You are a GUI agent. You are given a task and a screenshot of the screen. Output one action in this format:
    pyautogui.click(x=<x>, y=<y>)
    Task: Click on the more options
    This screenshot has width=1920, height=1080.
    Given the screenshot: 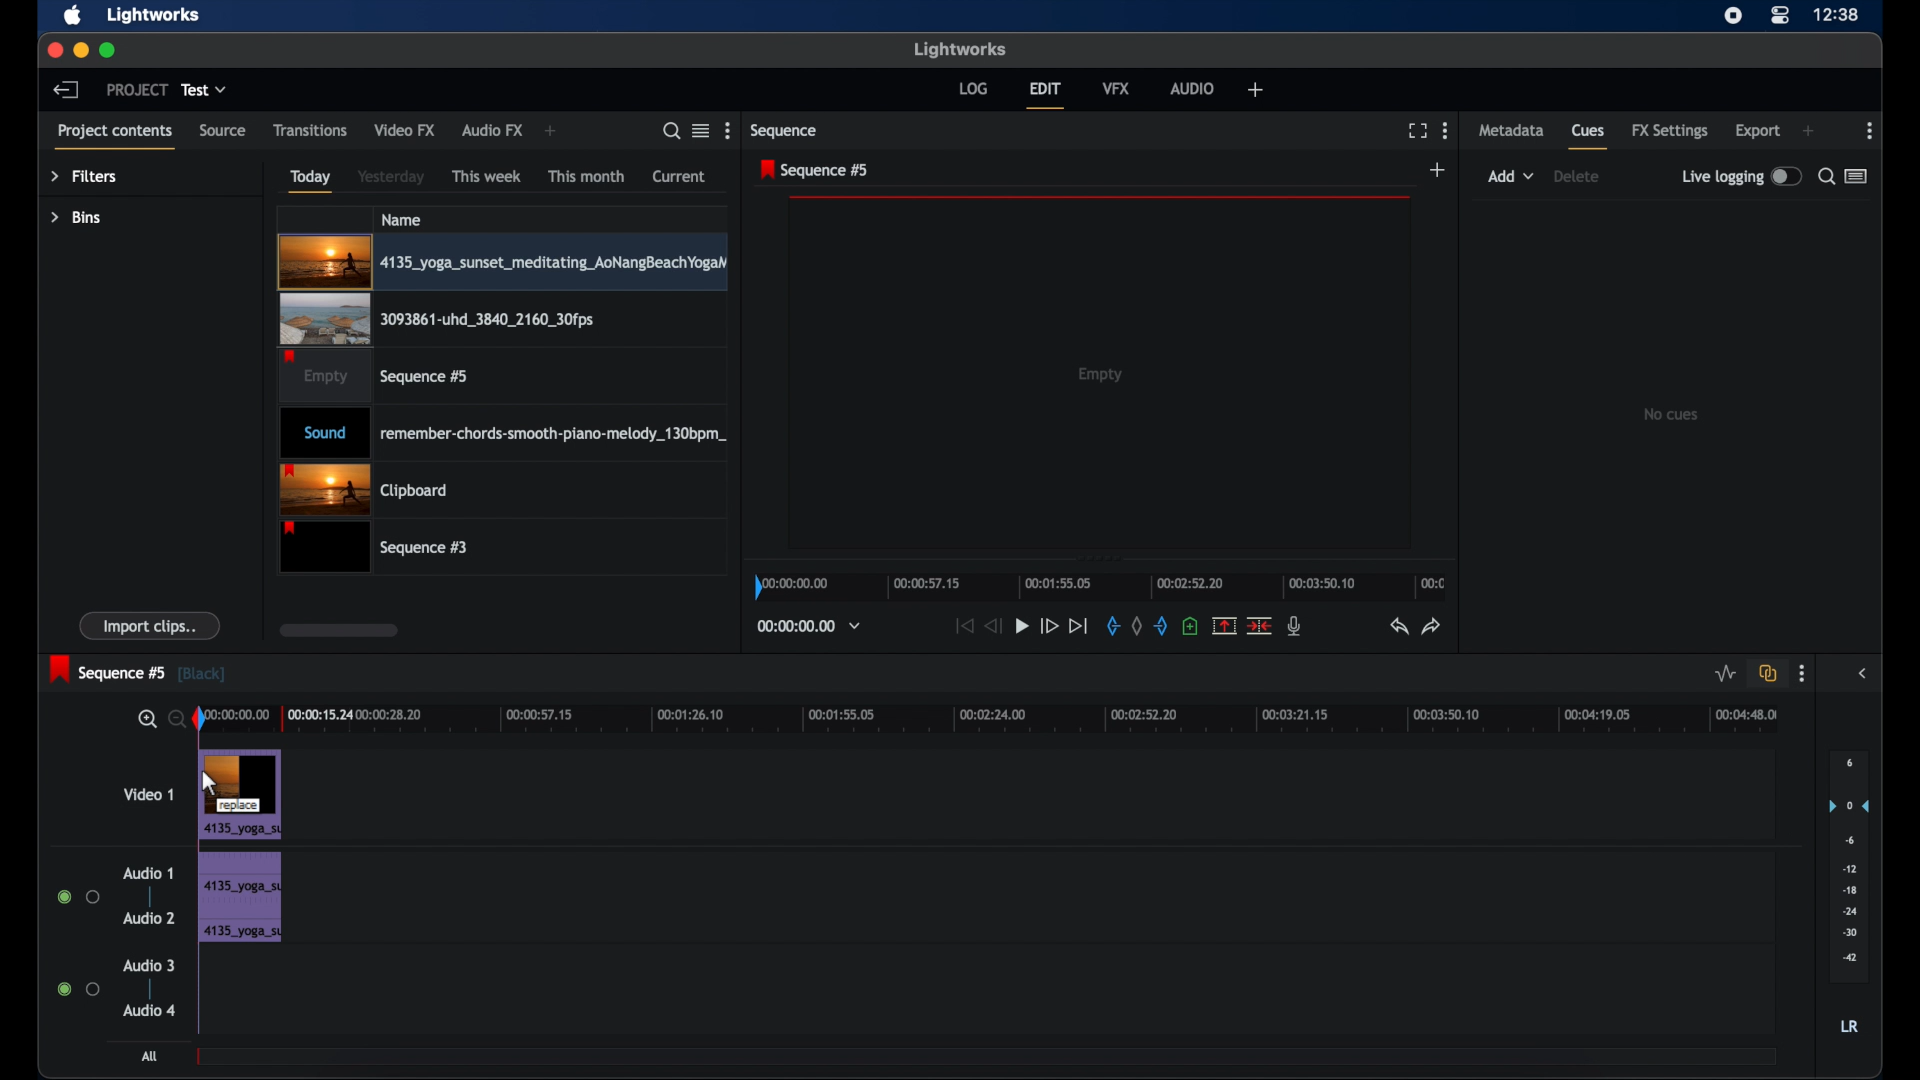 What is the action you would take?
    pyautogui.click(x=728, y=131)
    